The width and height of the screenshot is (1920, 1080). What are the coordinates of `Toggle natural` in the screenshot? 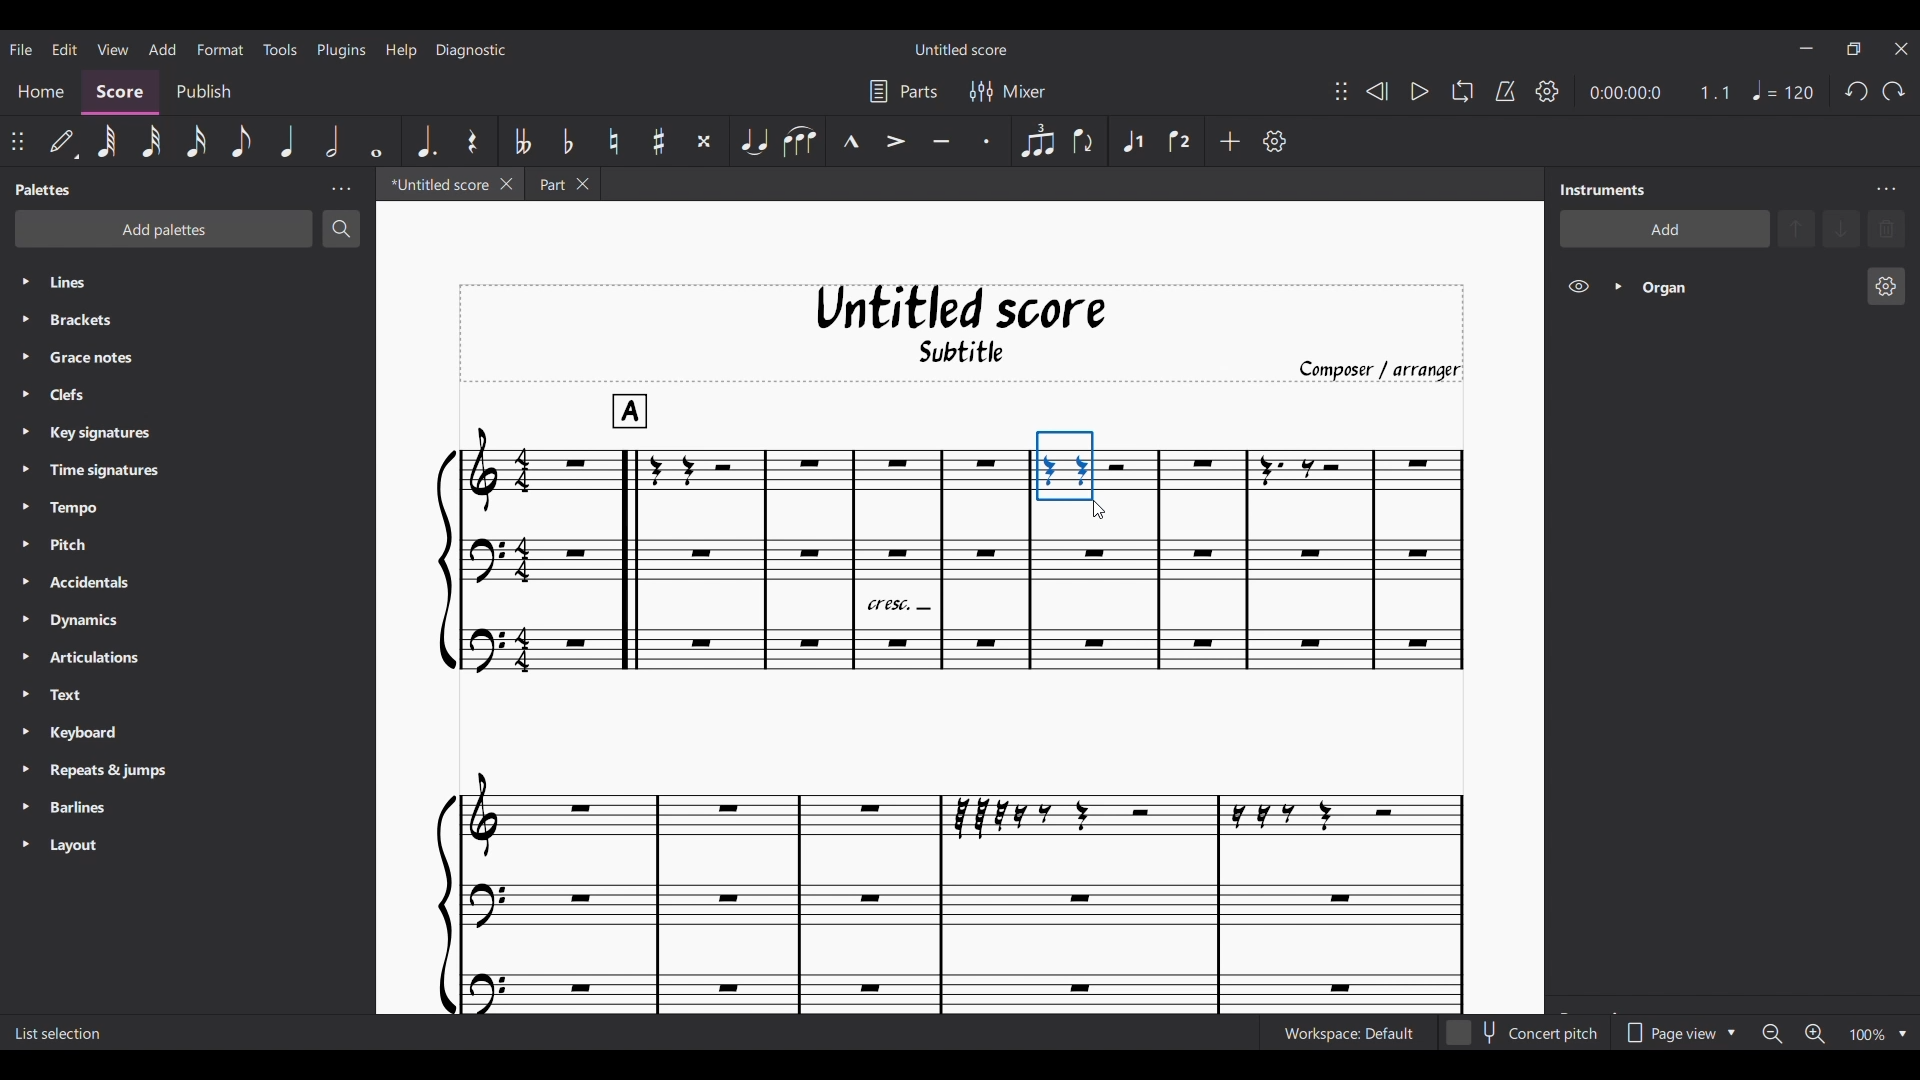 It's located at (613, 142).